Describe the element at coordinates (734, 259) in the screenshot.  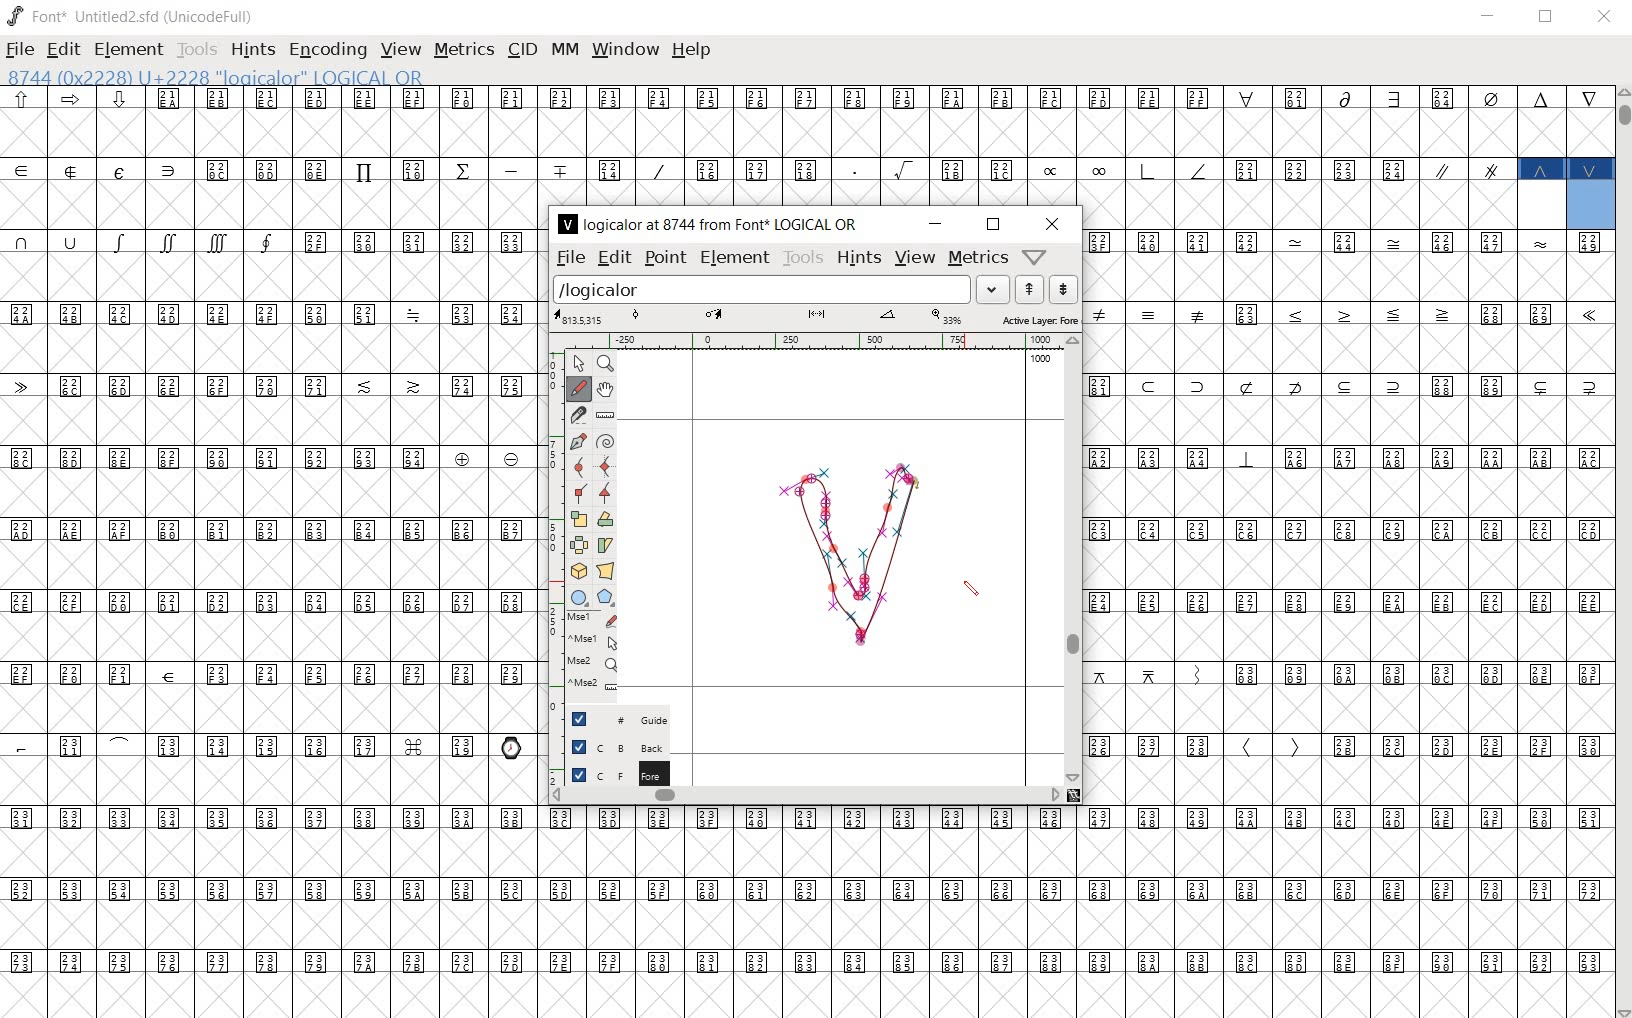
I see `element` at that location.